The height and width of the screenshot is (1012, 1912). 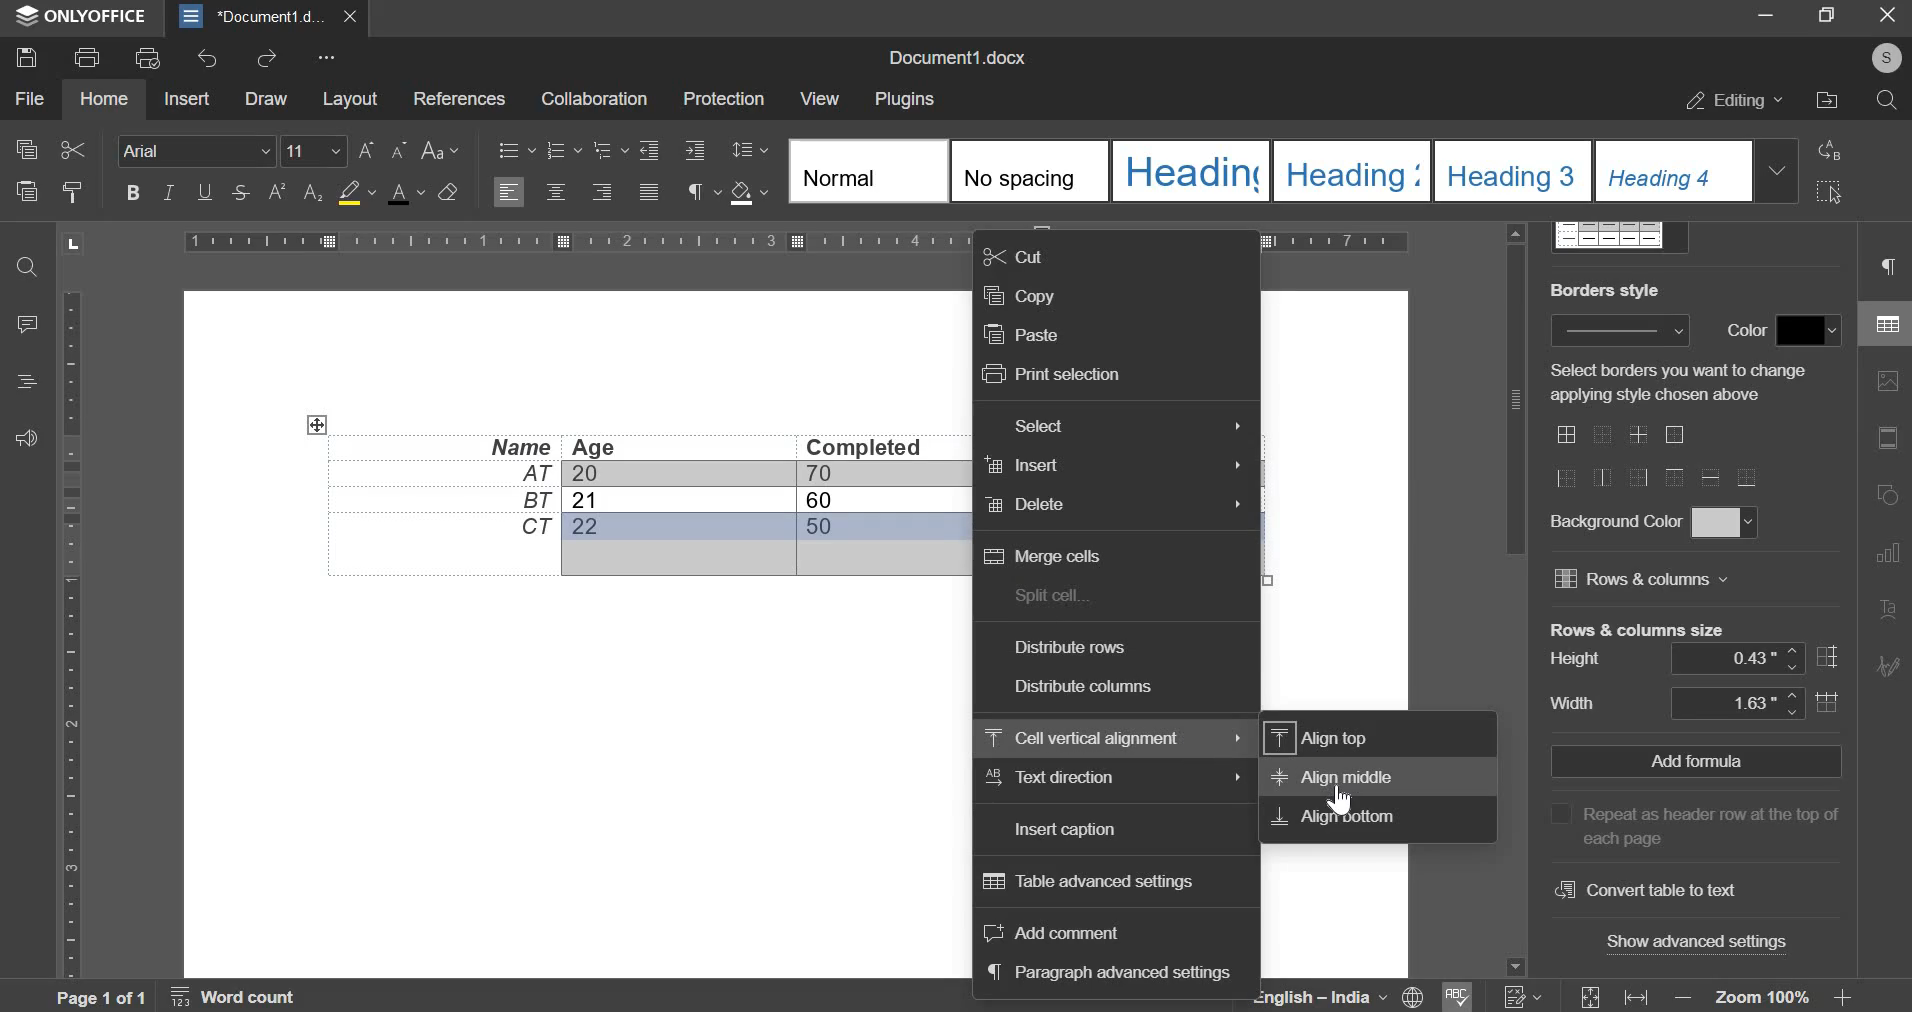 I want to click on add comment, so click(x=1051, y=930).